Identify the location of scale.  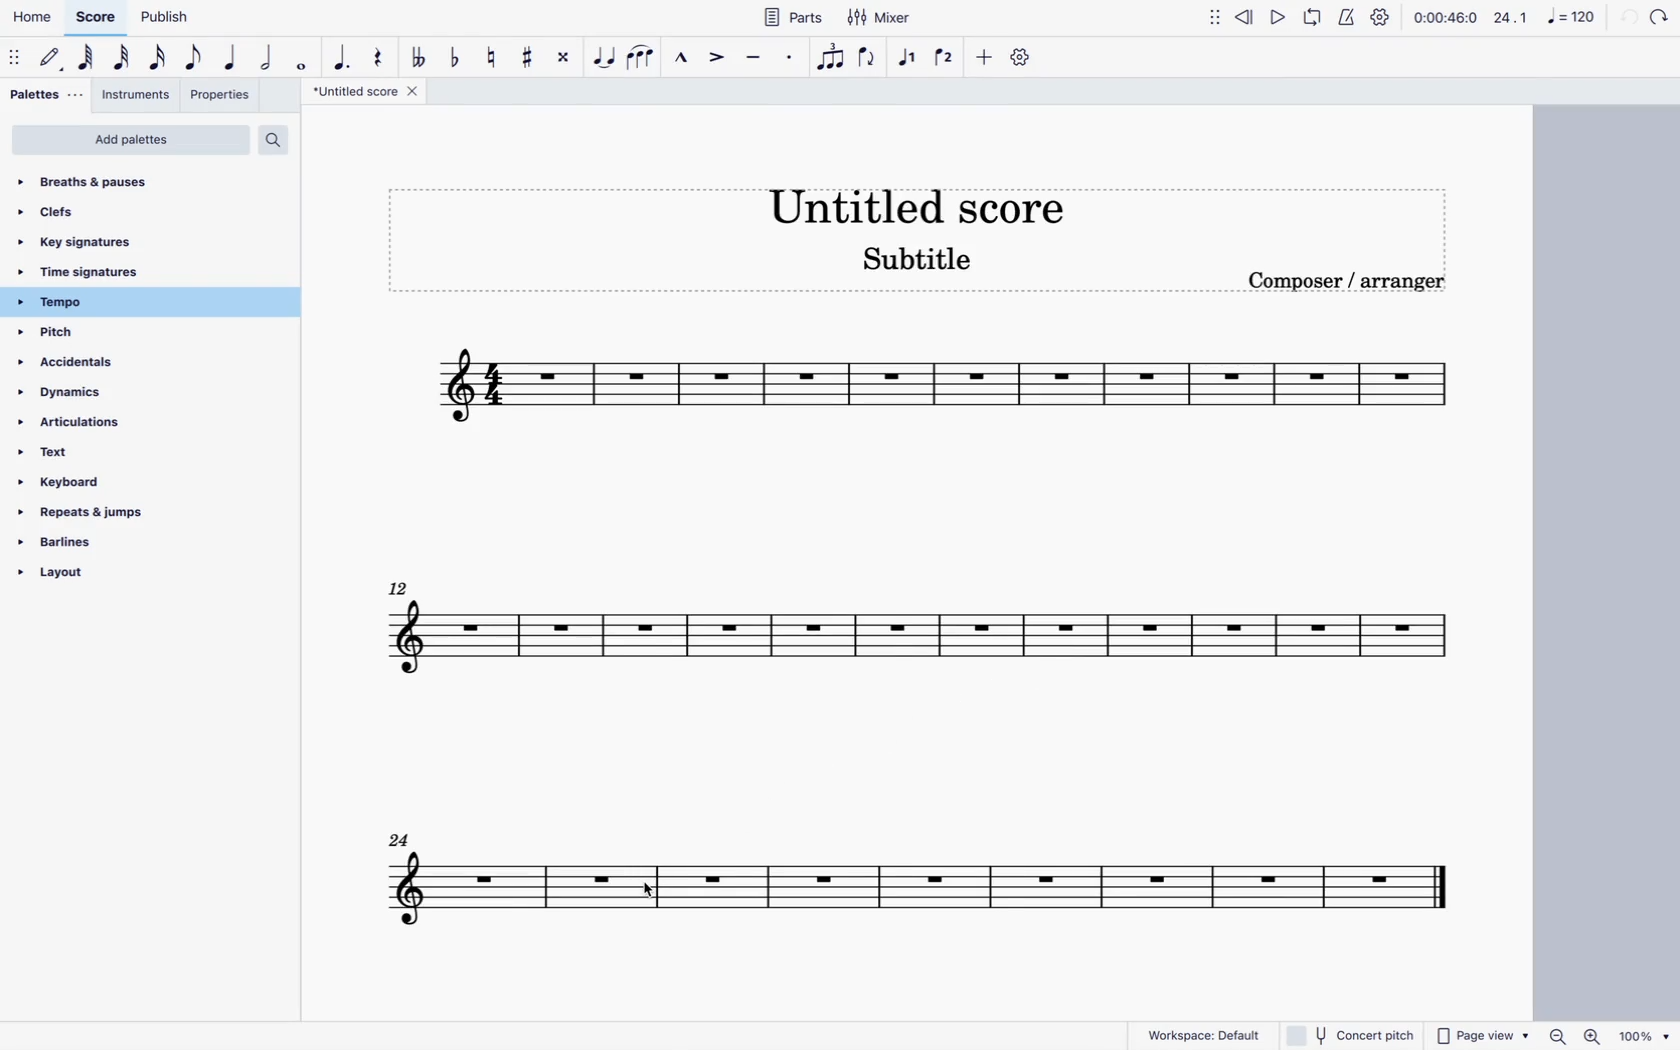
(1545, 17).